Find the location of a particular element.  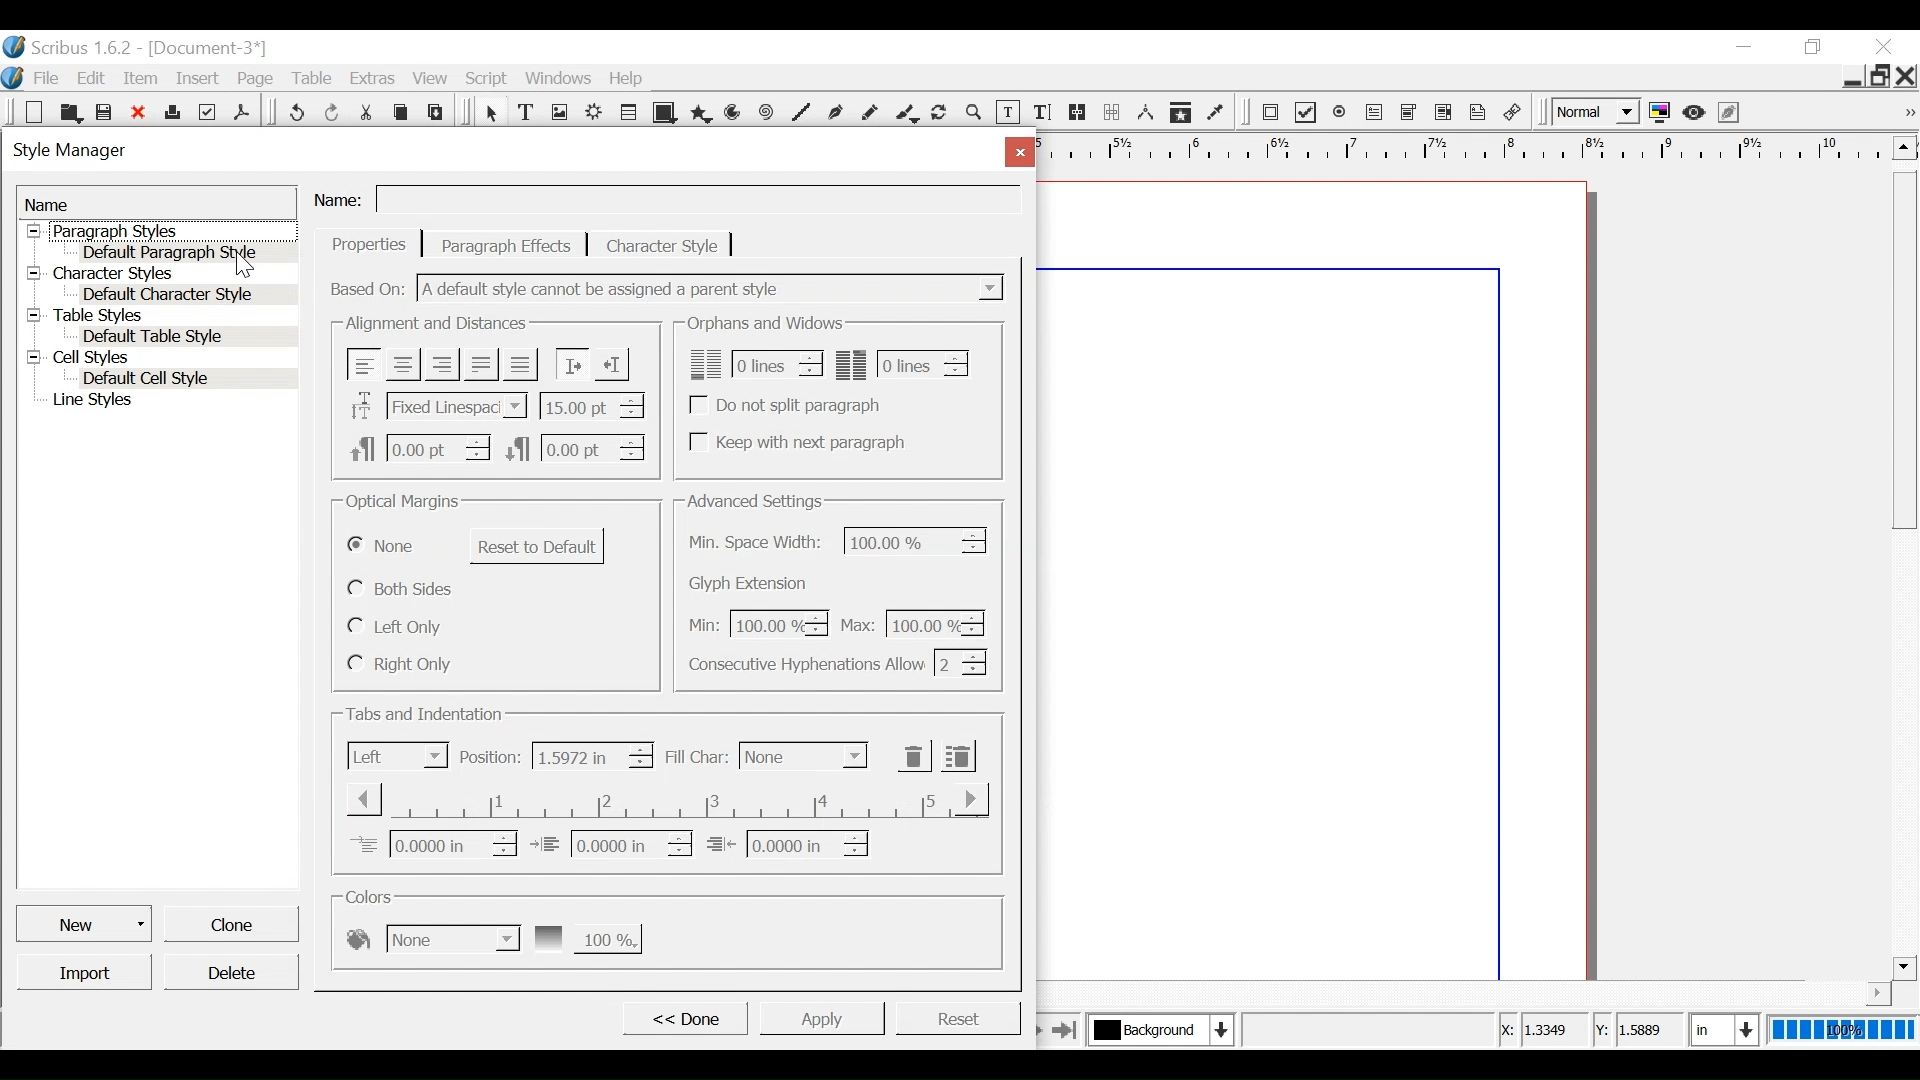

Open is located at coordinates (69, 112).